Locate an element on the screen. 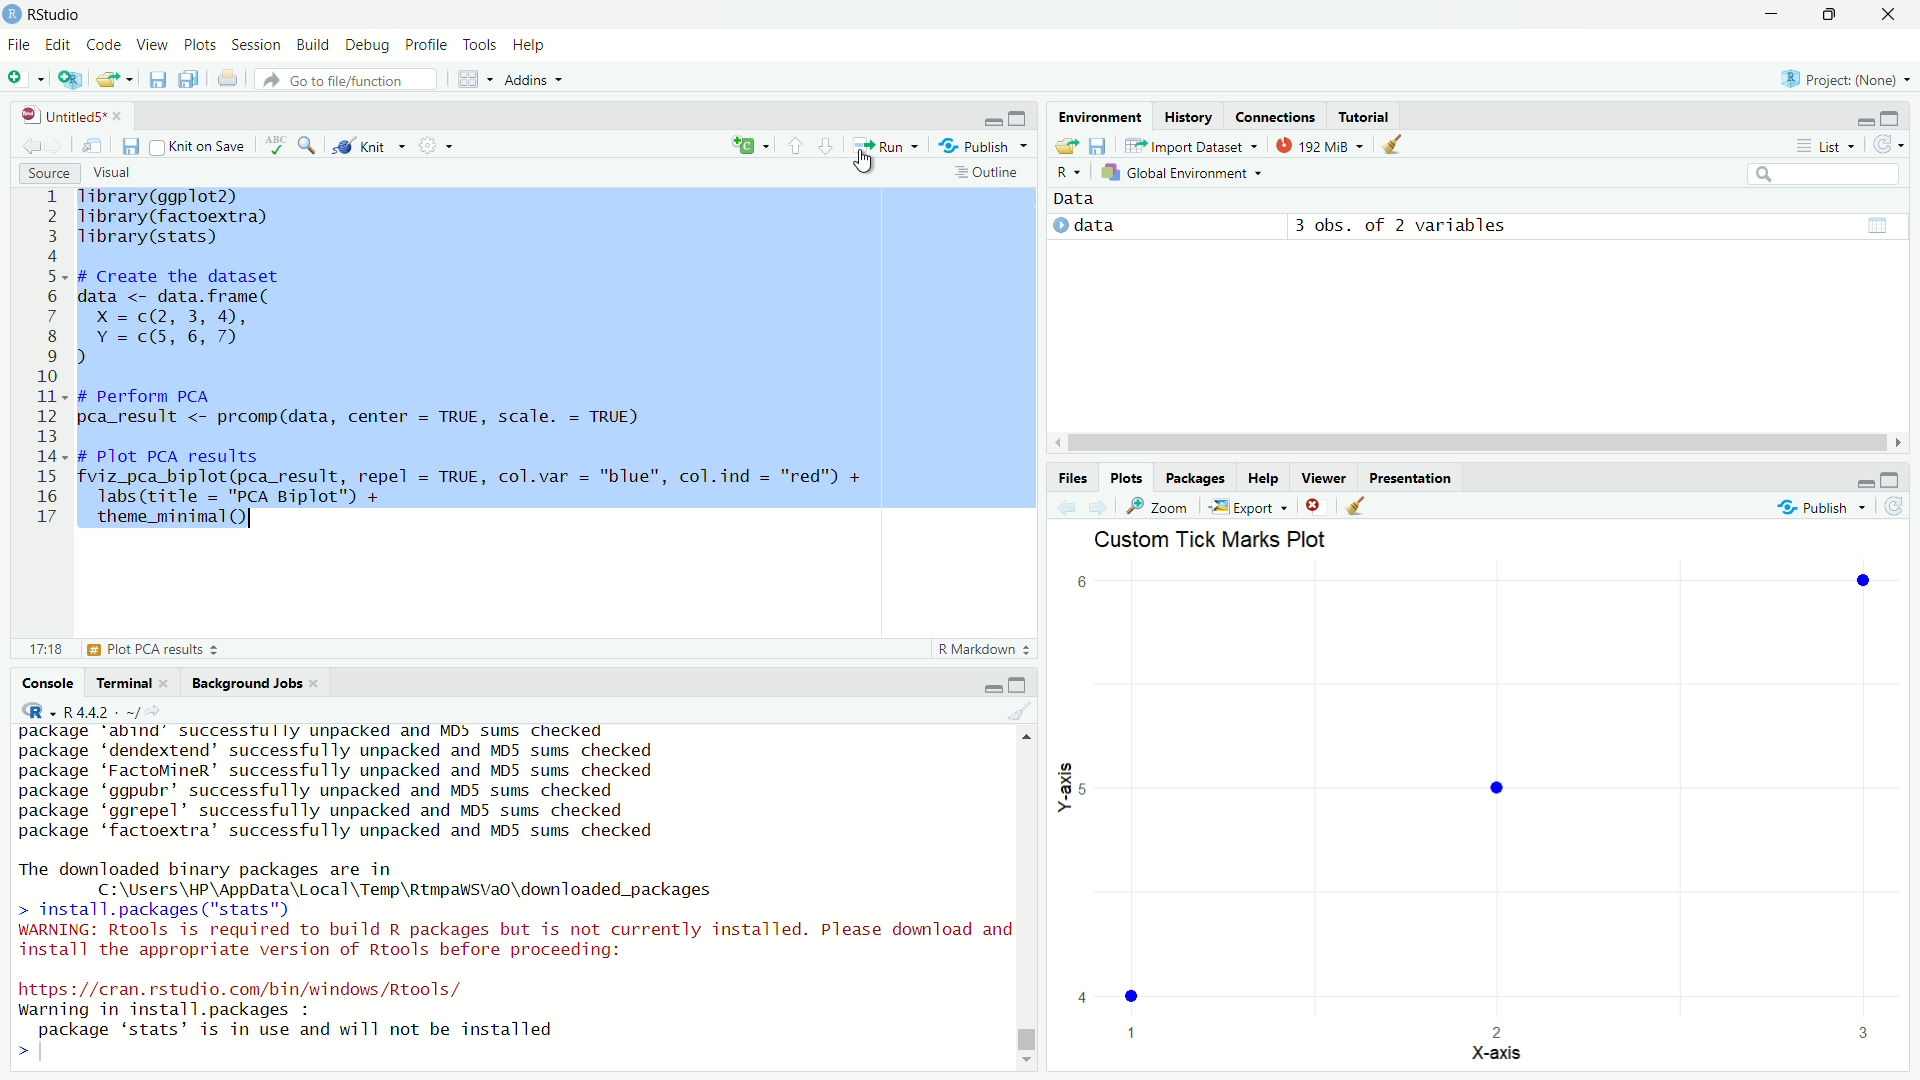  vertical scrollbar is located at coordinates (1028, 1040).